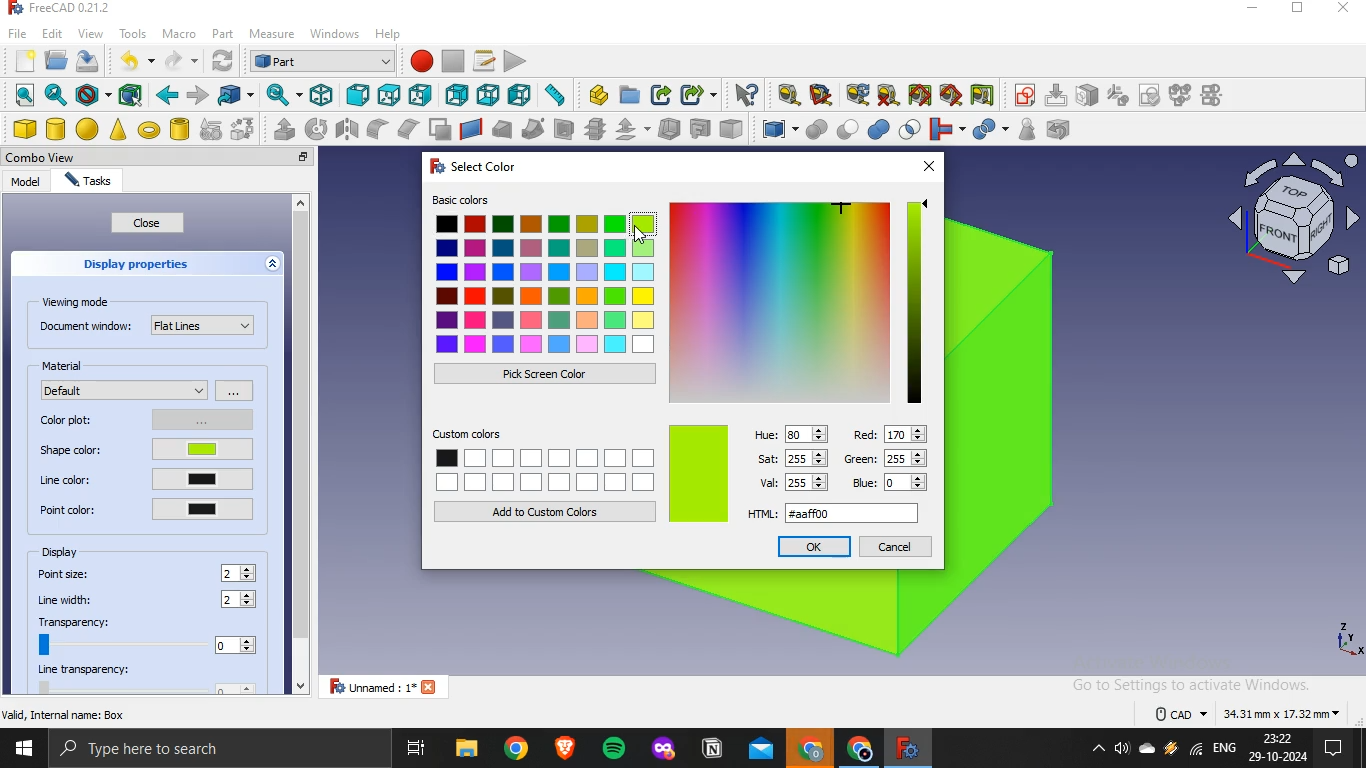  What do you see at coordinates (856, 750) in the screenshot?
I see `google chrome` at bounding box center [856, 750].